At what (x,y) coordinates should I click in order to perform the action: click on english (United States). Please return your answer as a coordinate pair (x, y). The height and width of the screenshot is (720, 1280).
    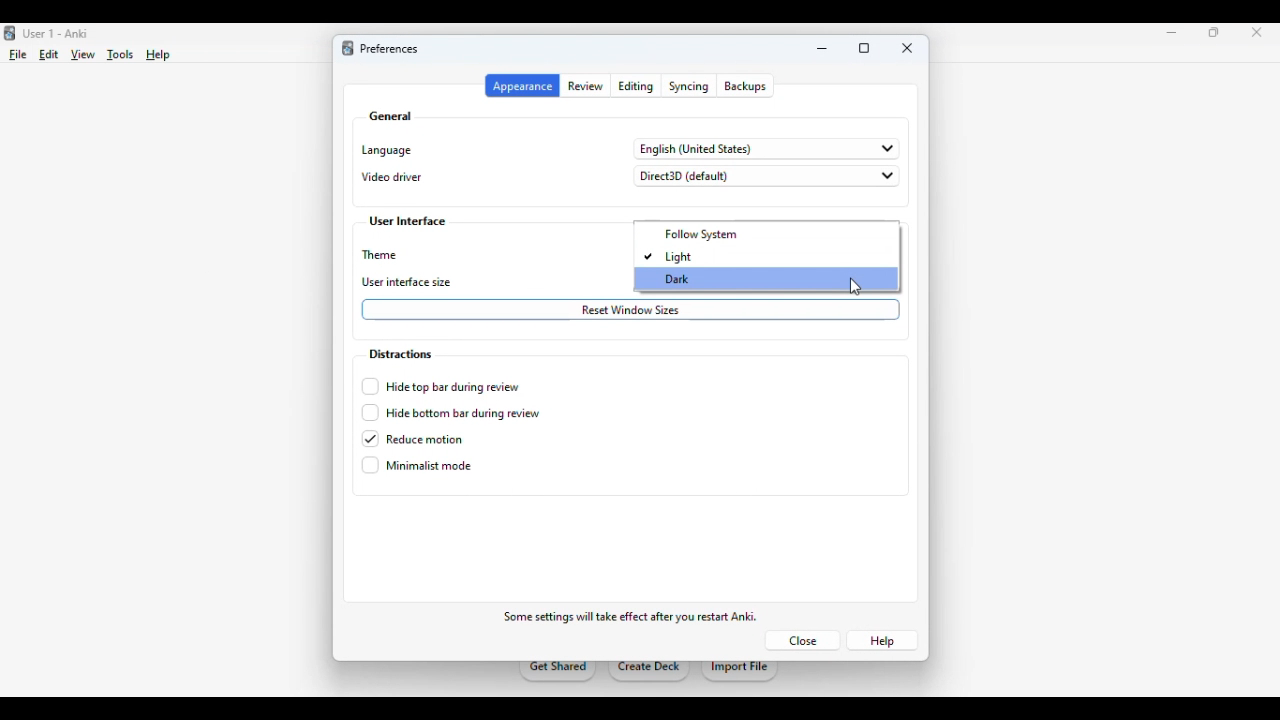
    Looking at the image, I should click on (768, 149).